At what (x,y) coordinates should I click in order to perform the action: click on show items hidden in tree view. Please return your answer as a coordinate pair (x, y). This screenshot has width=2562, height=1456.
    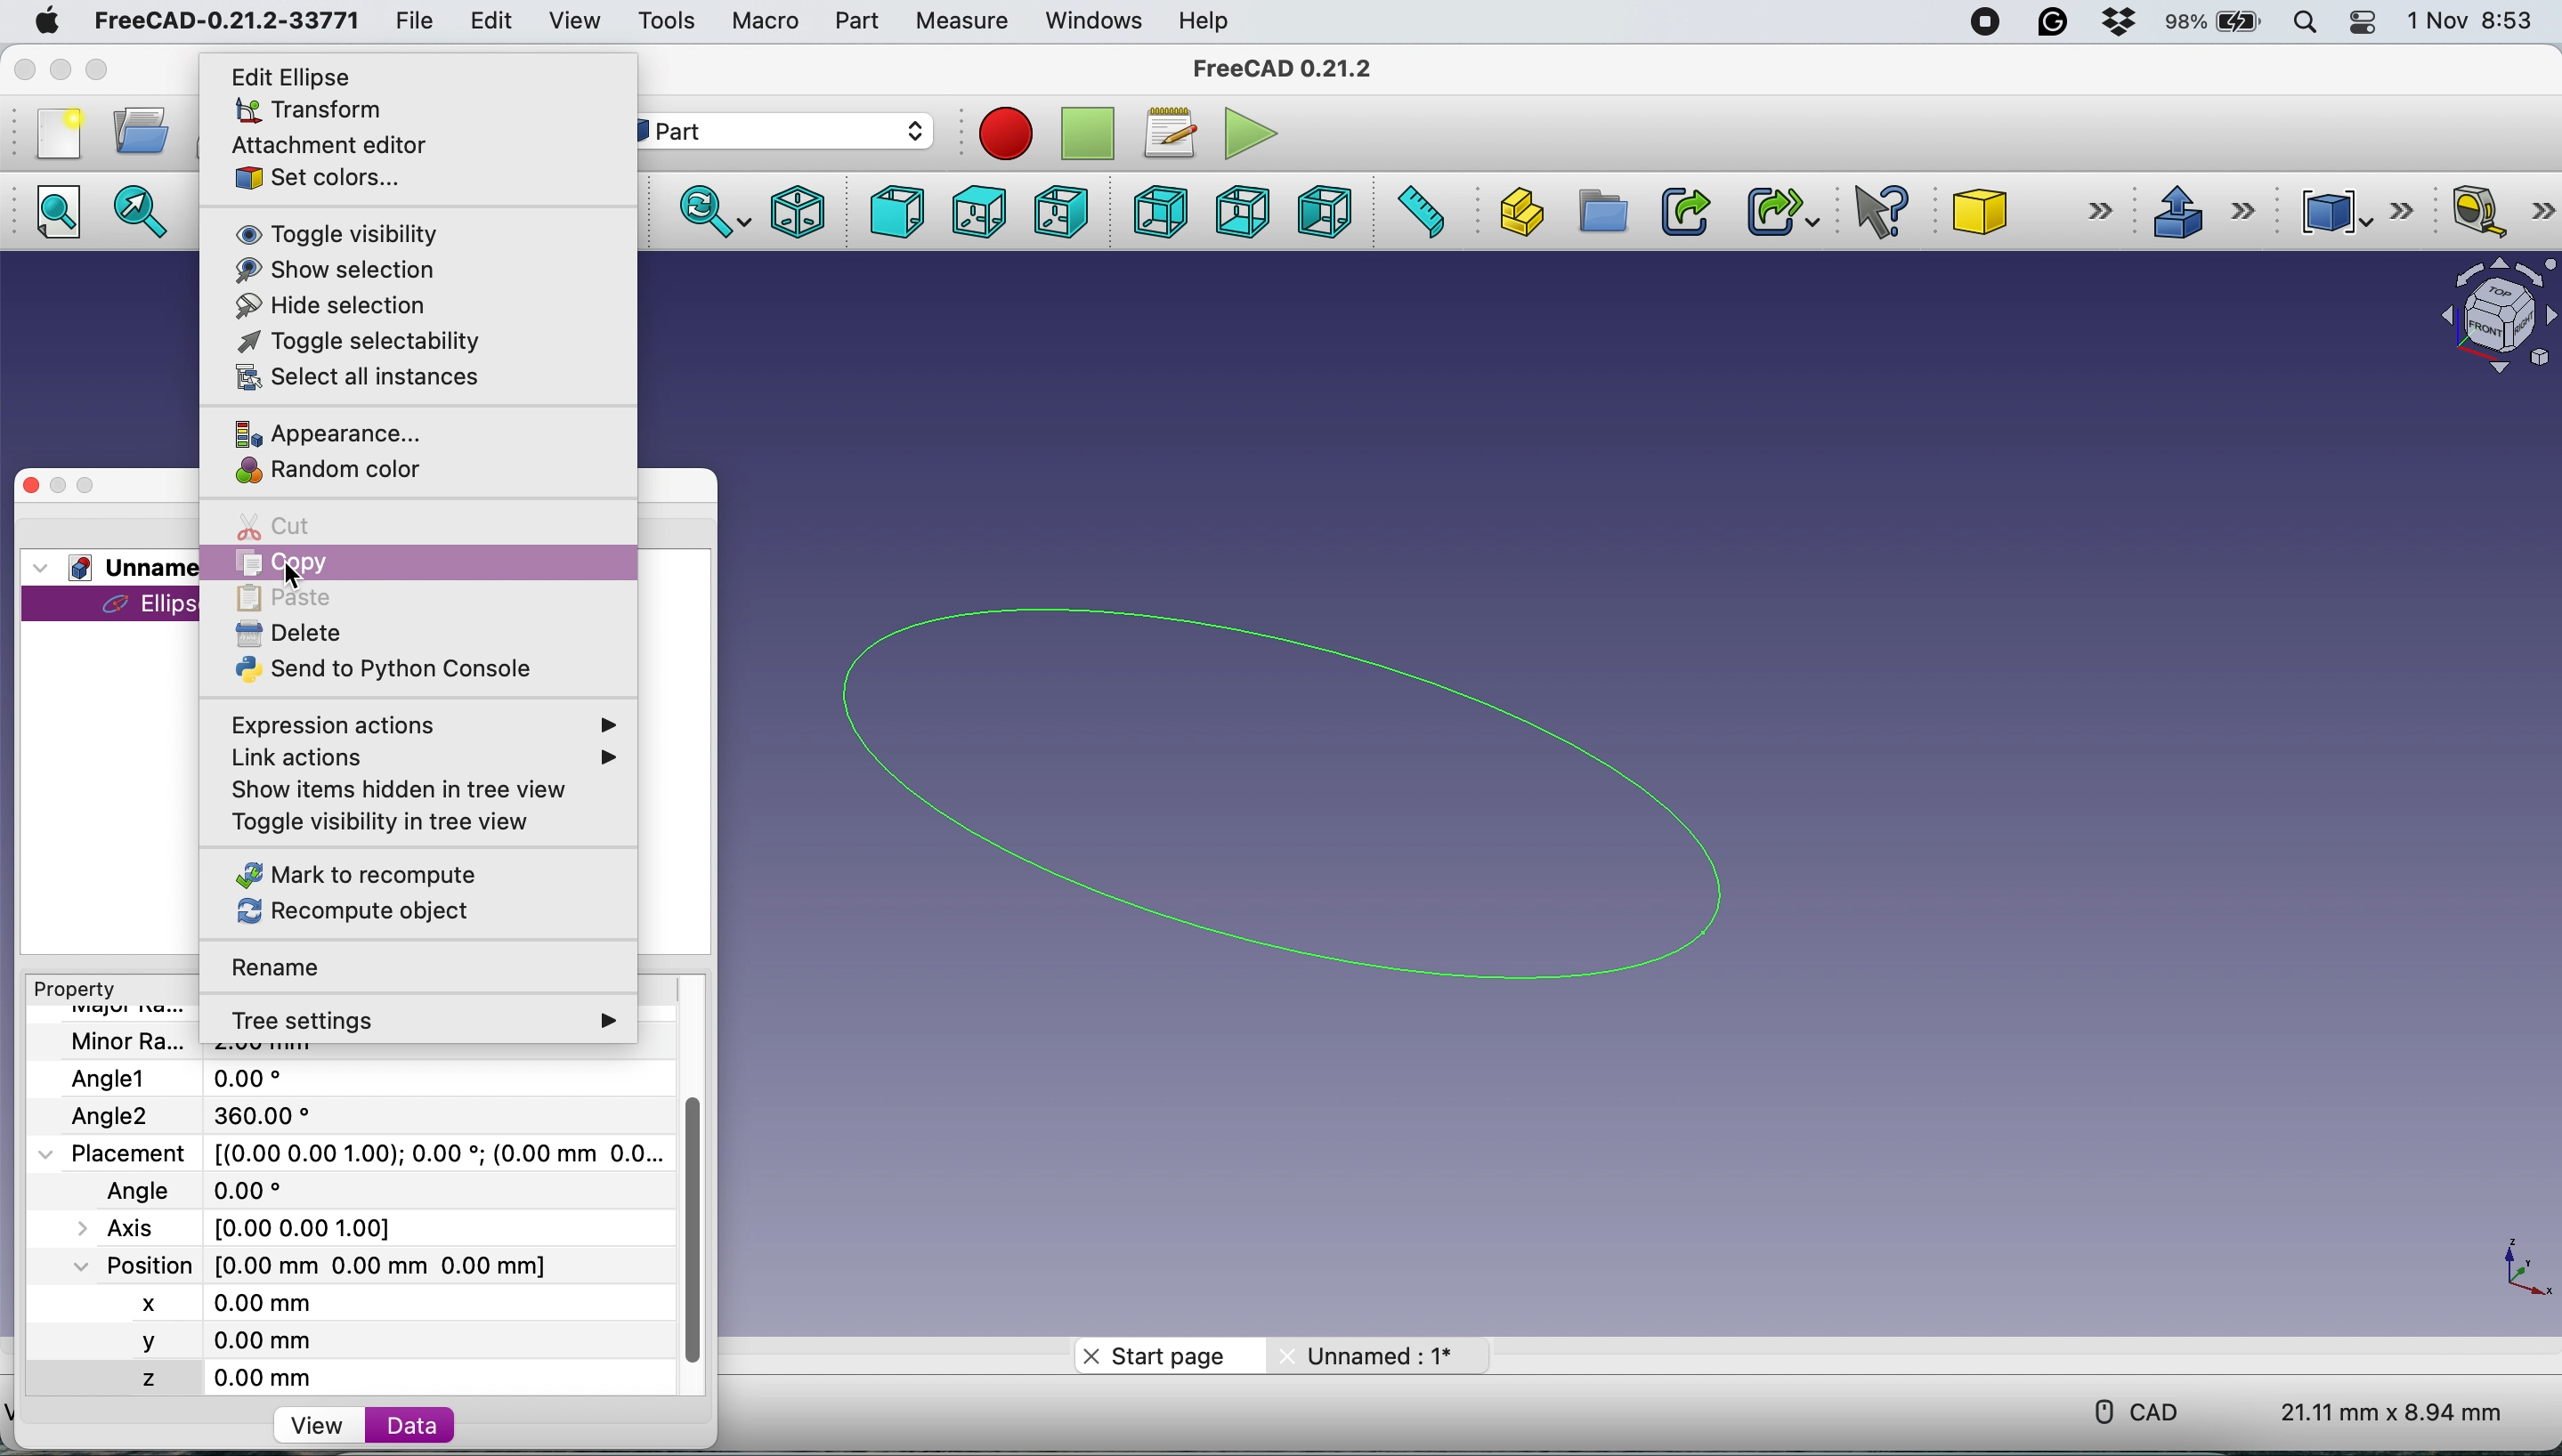
    Looking at the image, I should click on (401, 789).